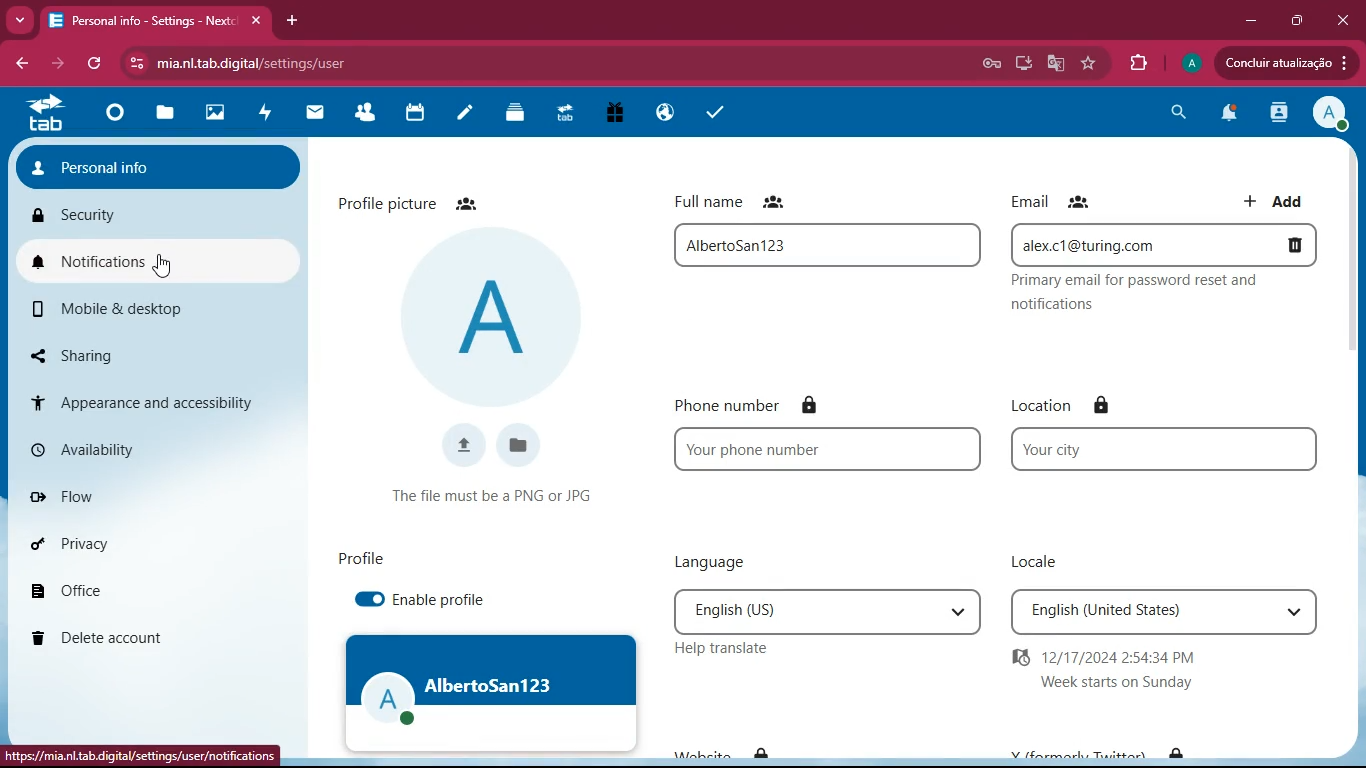 This screenshot has width=1366, height=768. I want to click on locale, so click(1160, 612).